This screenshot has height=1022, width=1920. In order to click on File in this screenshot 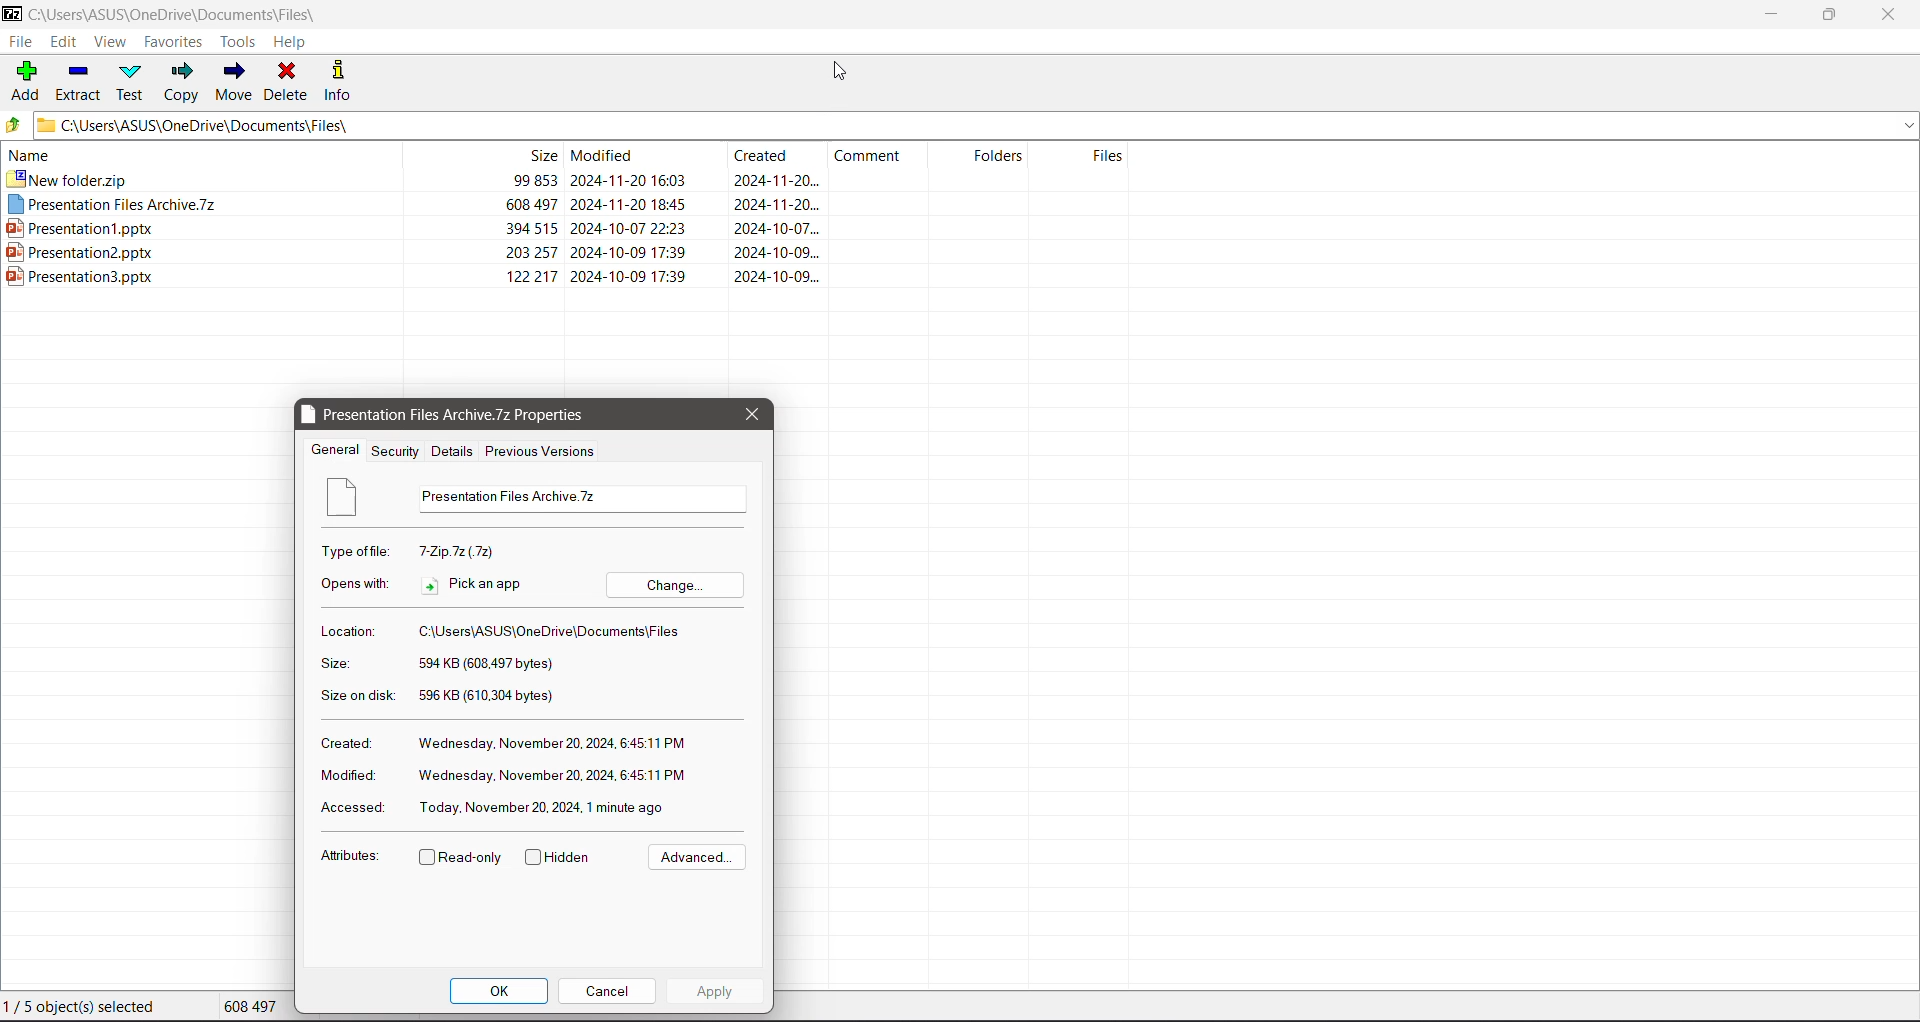, I will do `click(19, 41)`.